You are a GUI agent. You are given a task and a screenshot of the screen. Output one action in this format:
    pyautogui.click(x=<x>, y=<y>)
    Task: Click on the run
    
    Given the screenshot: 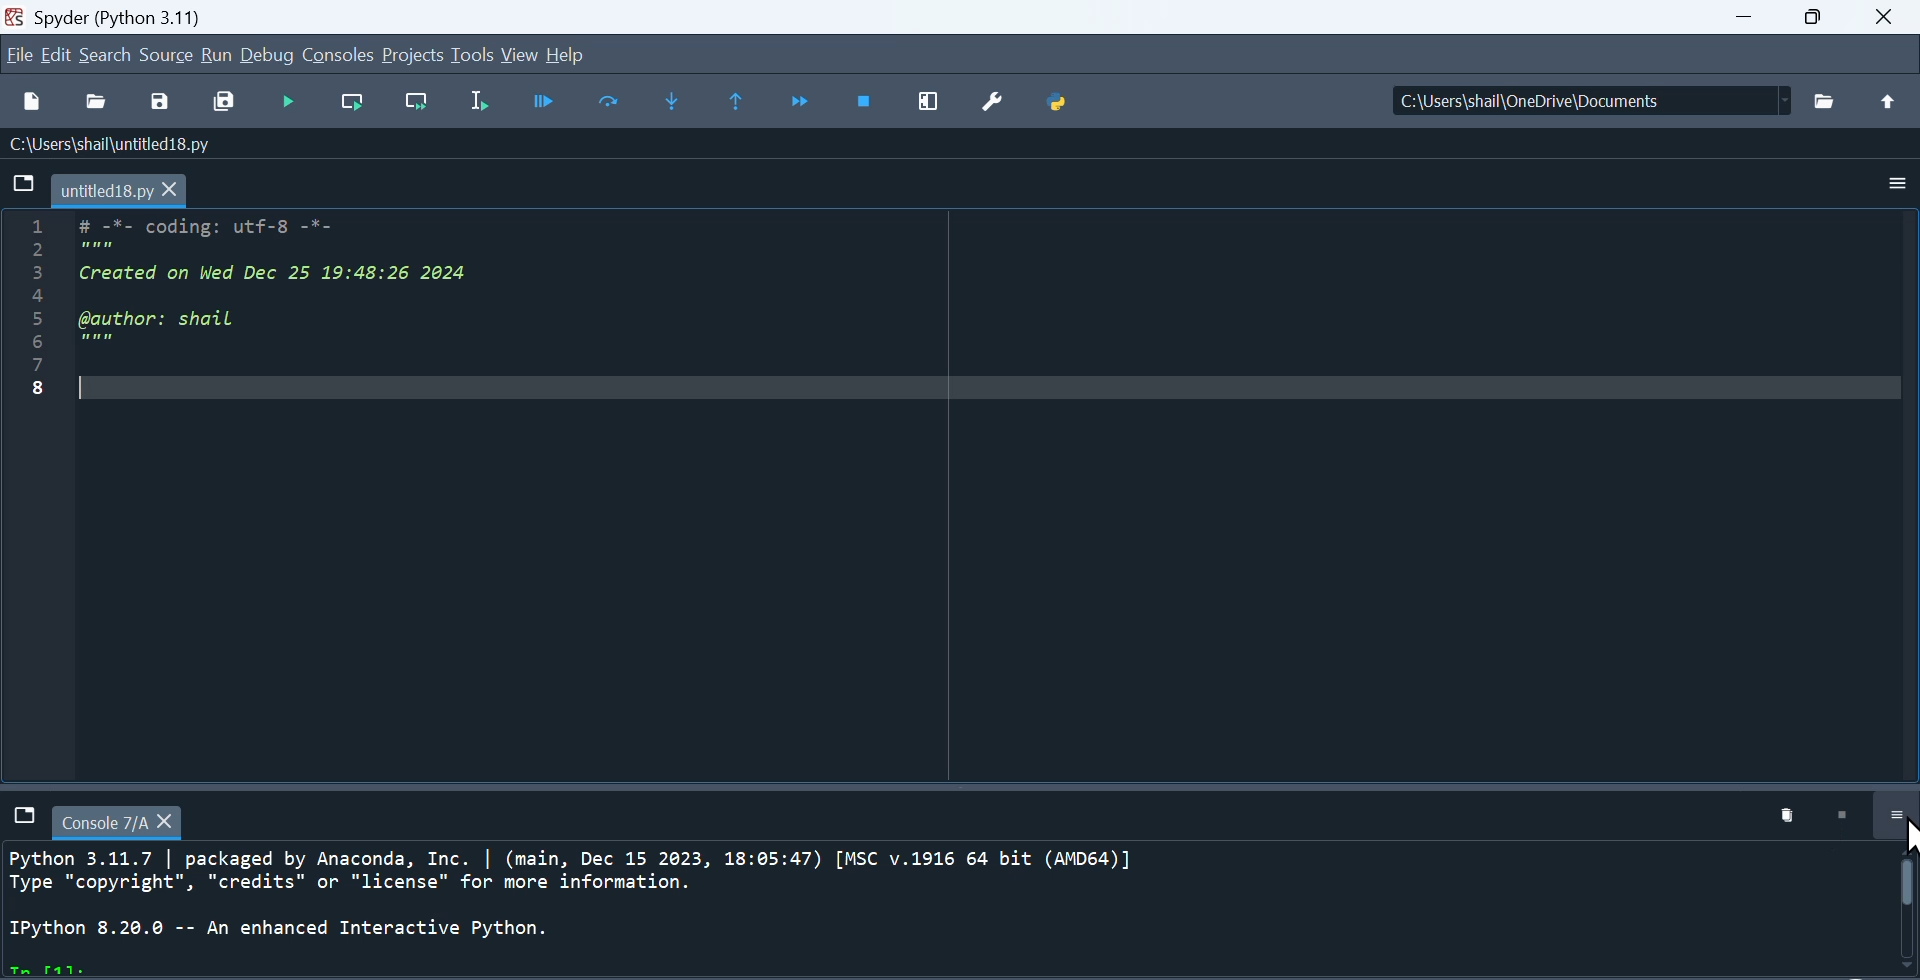 What is the action you would take?
    pyautogui.click(x=217, y=56)
    